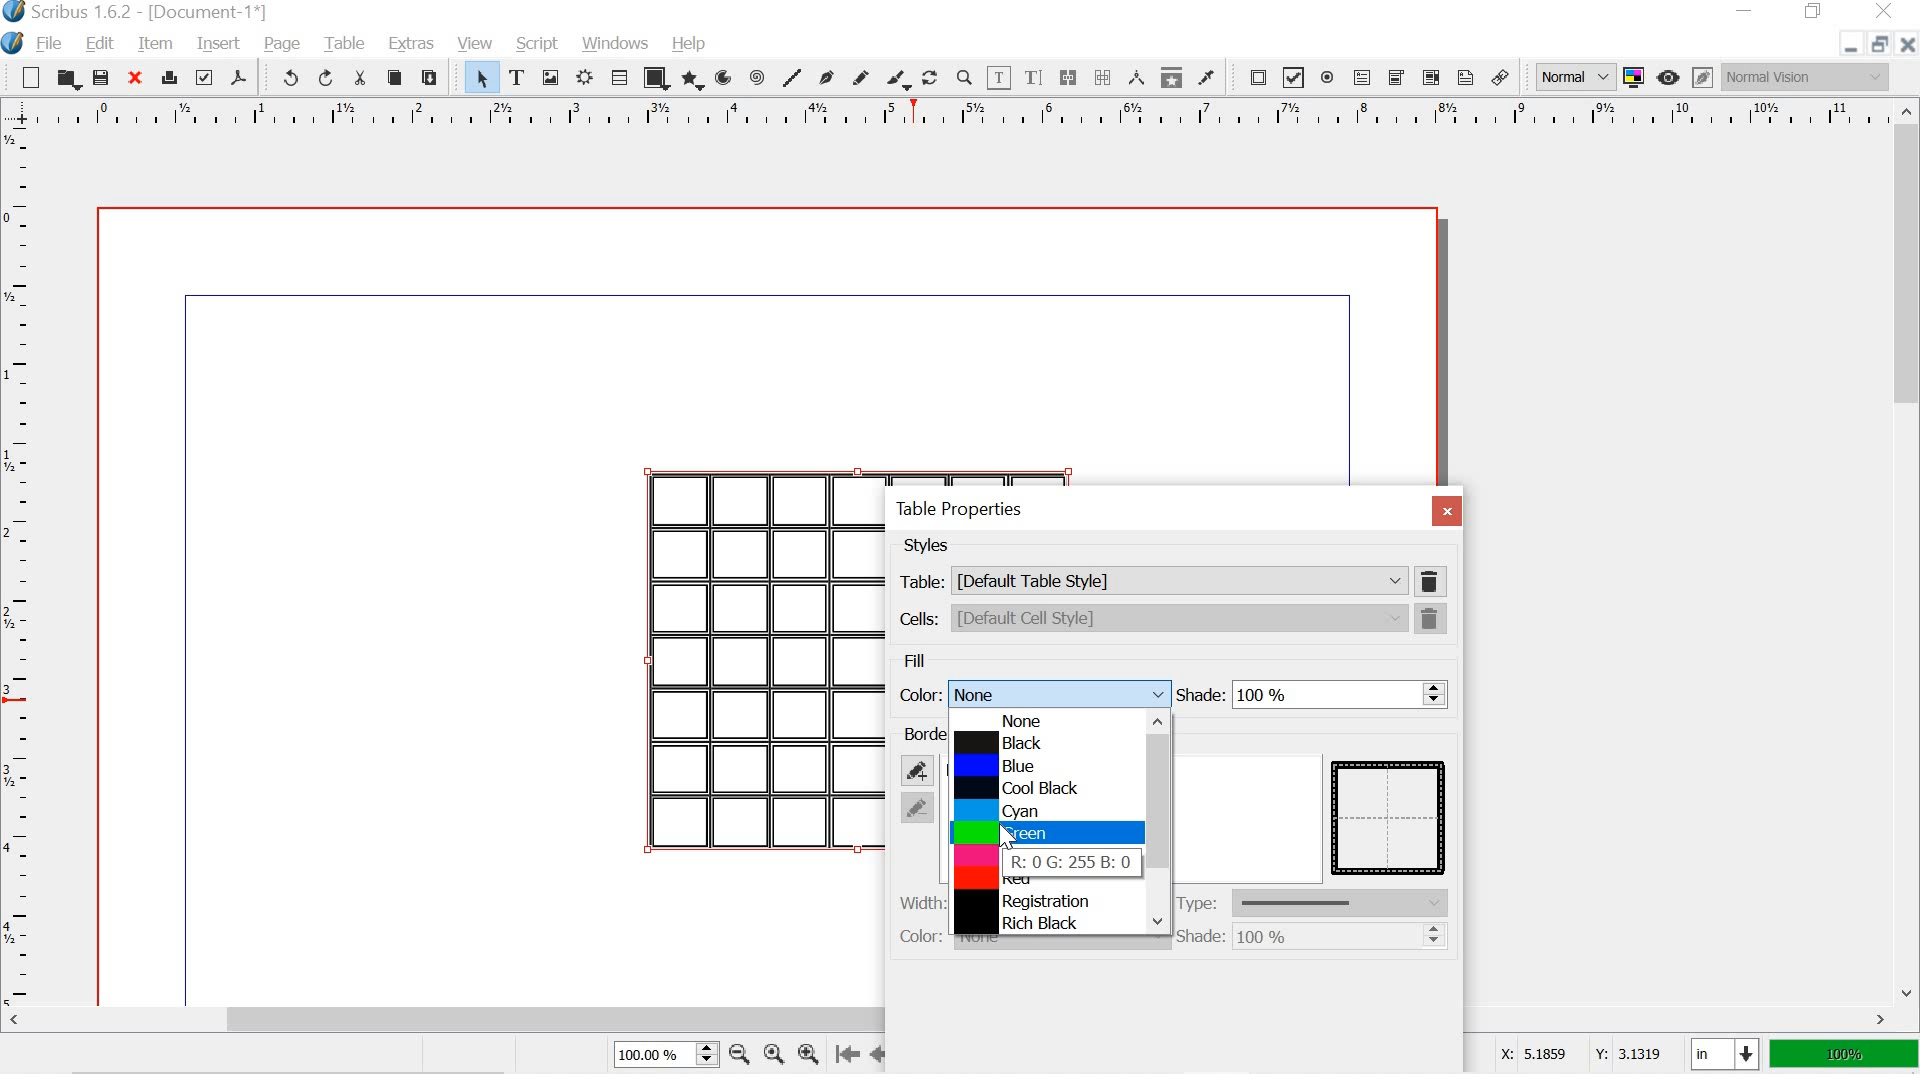 The width and height of the screenshot is (1920, 1074). I want to click on shape, so click(660, 78).